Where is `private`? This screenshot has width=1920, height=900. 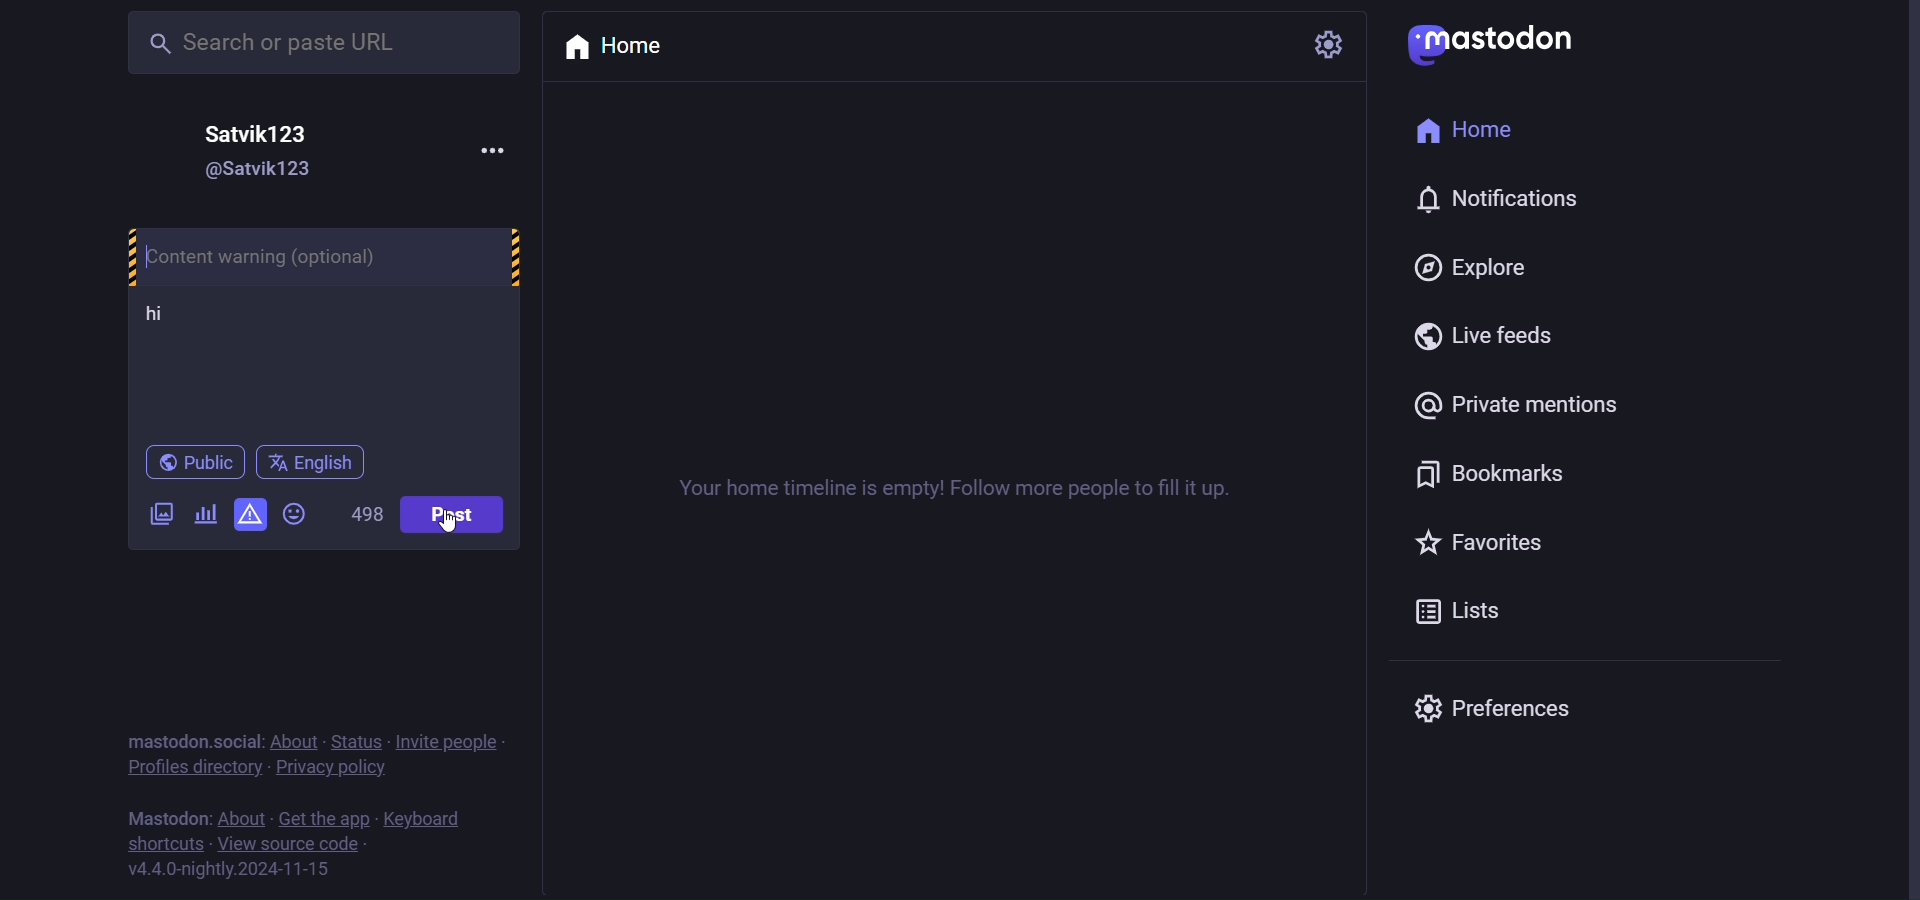
private is located at coordinates (1527, 407).